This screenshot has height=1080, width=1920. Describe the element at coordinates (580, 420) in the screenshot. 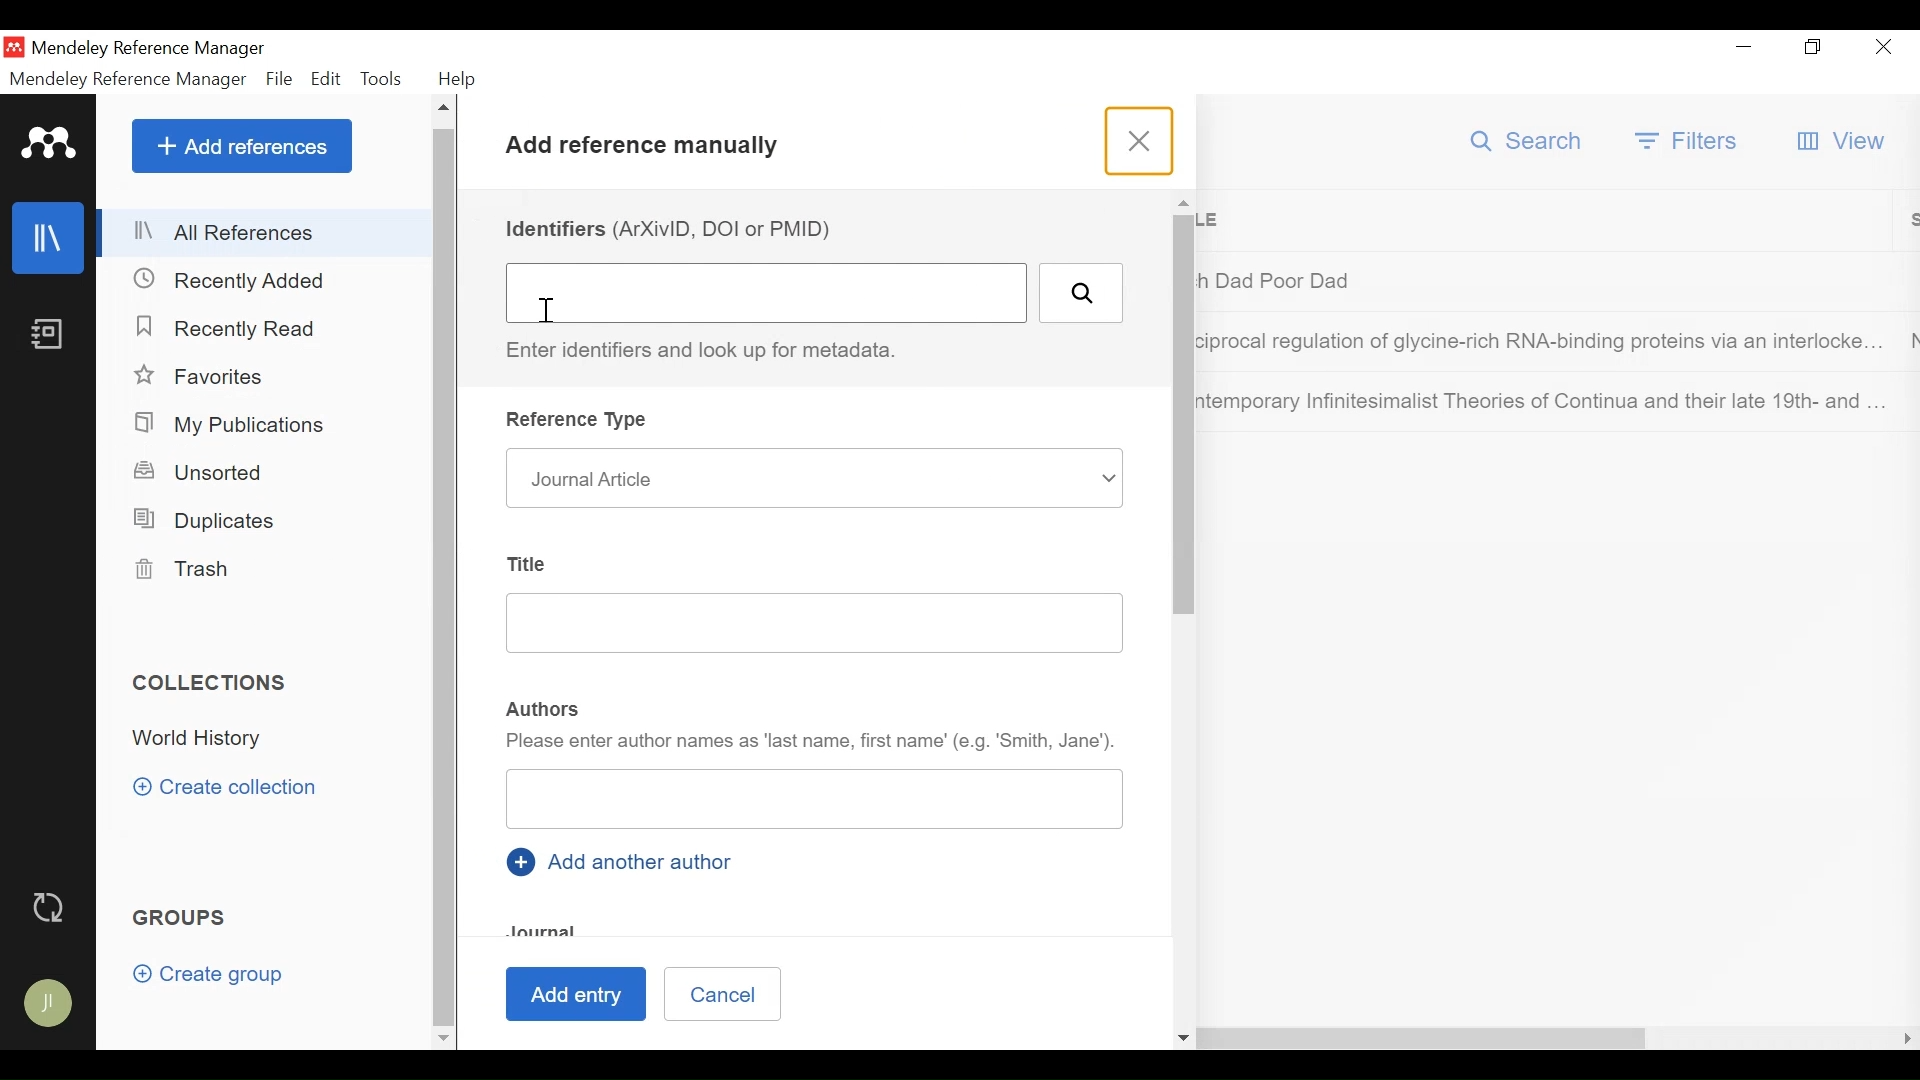

I see `Reference Type` at that location.